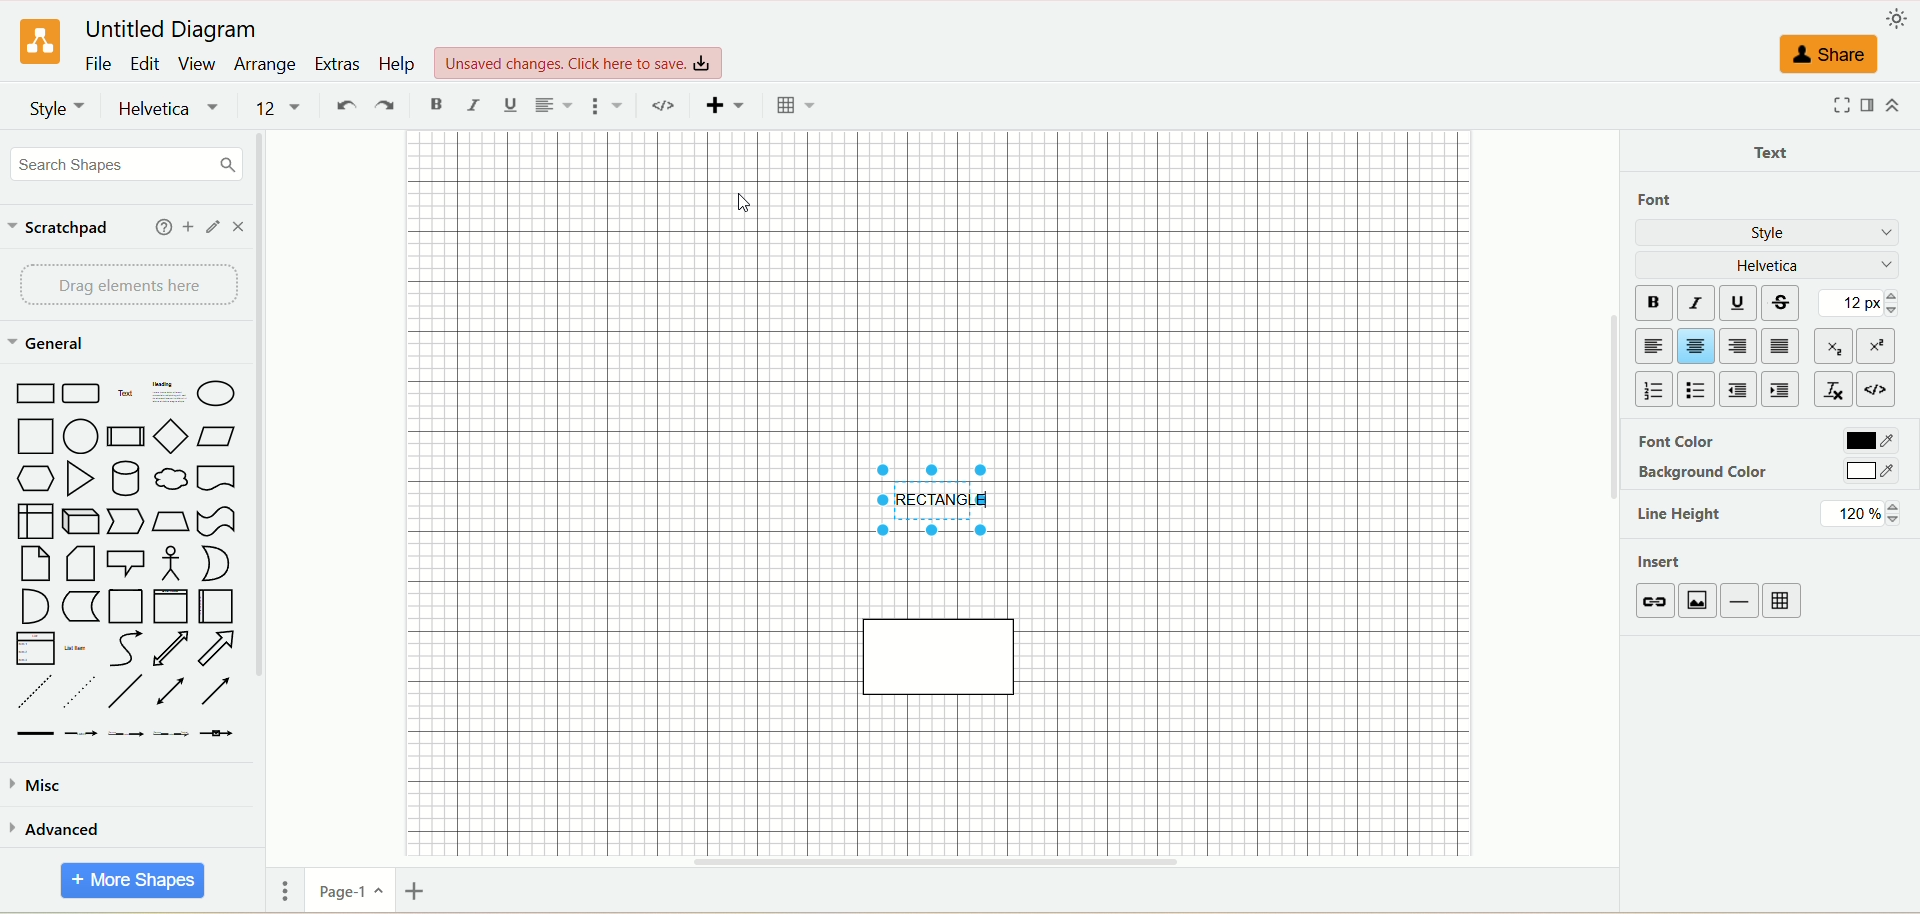 The width and height of the screenshot is (1920, 914). Describe the element at coordinates (1881, 342) in the screenshot. I see `superscript` at that location.